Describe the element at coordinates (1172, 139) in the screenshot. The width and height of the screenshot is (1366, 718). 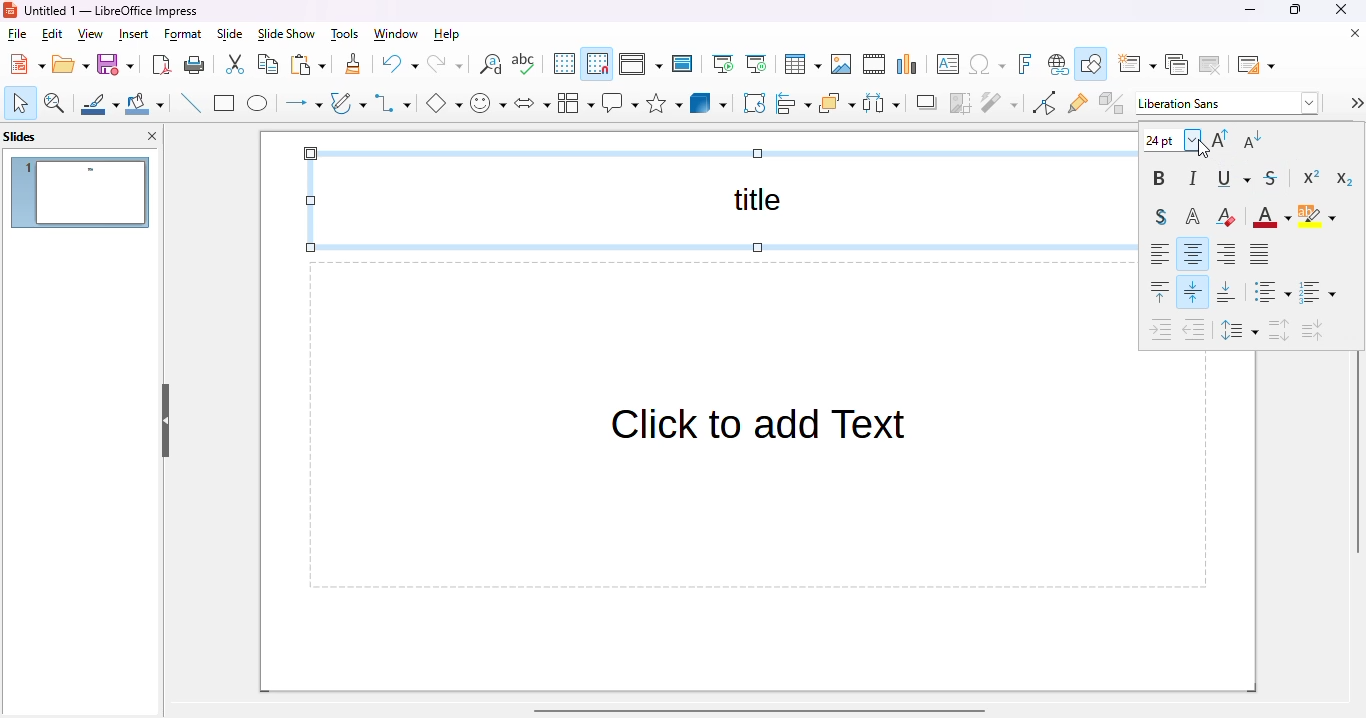
I see `font size` at that location.